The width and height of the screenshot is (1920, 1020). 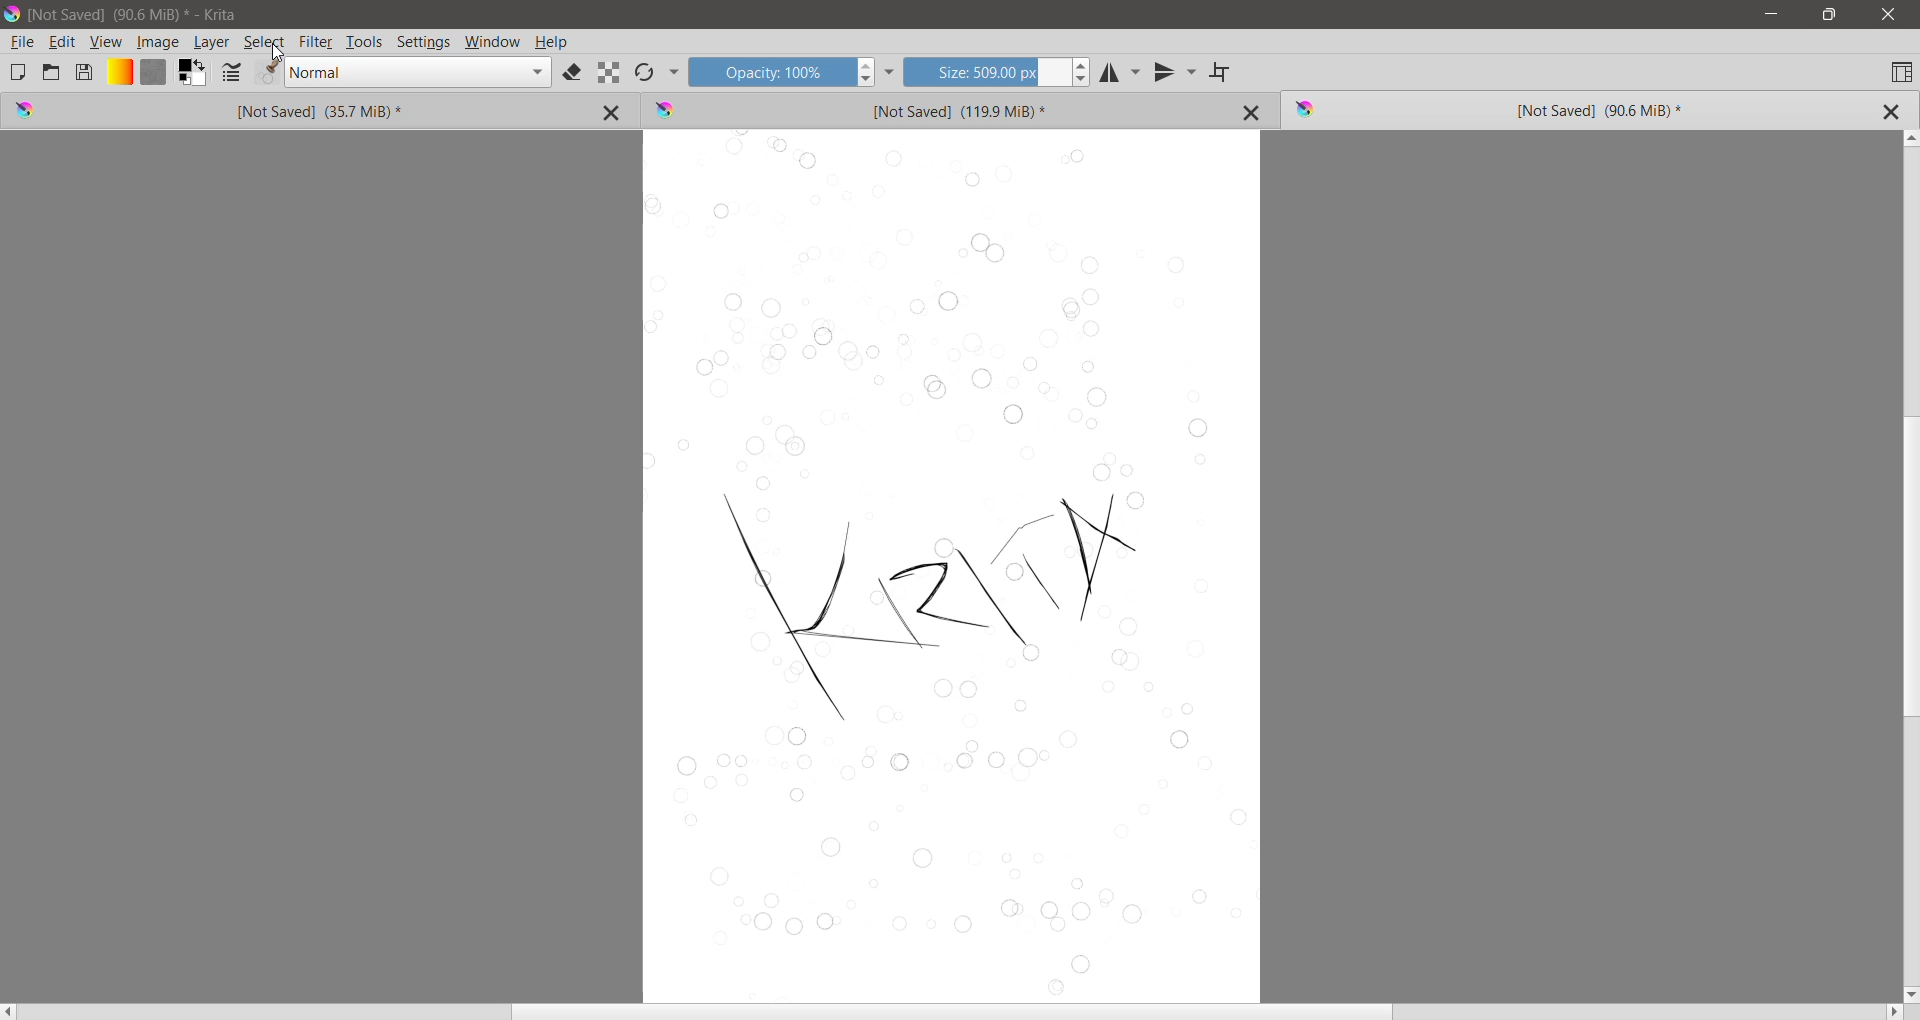 I want to click on Reload Original Preset, so click(x=644, y=72).